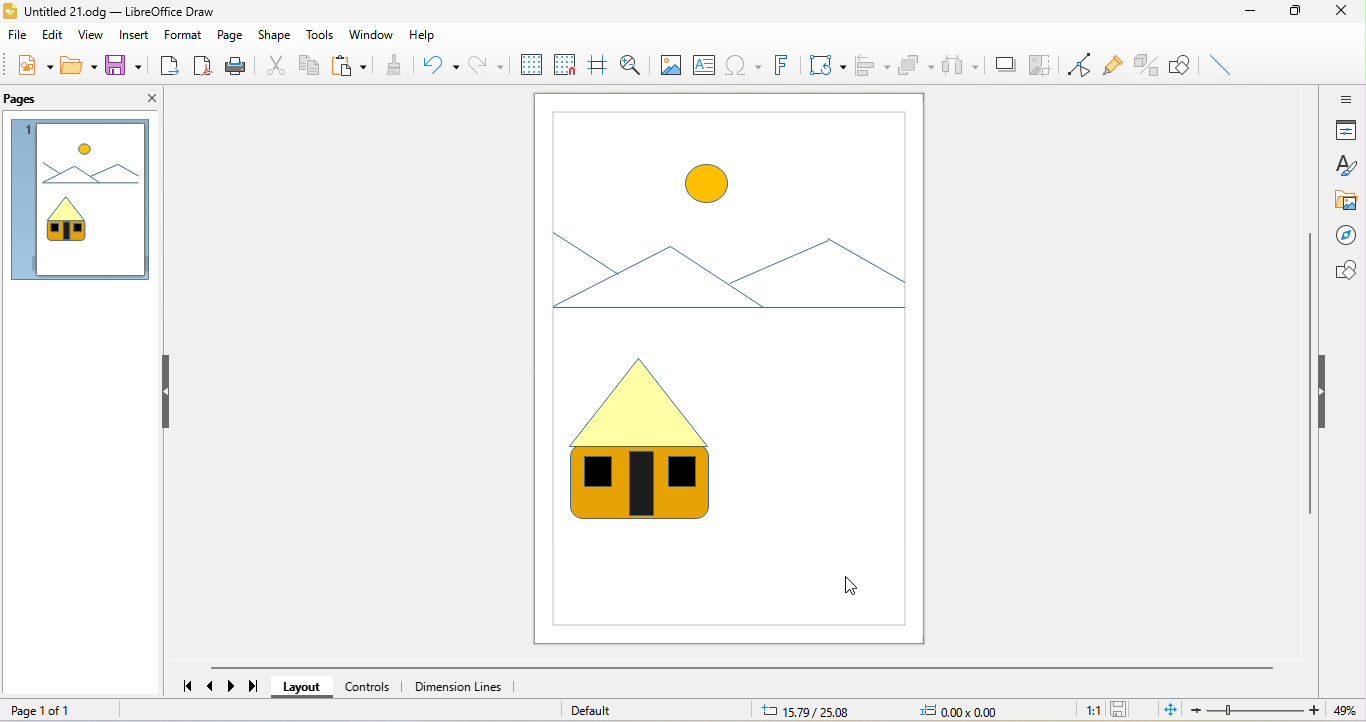  What do you see at coordinates (121, 64) in the screenshot?
I see `save` at bounding box center [121, 64].